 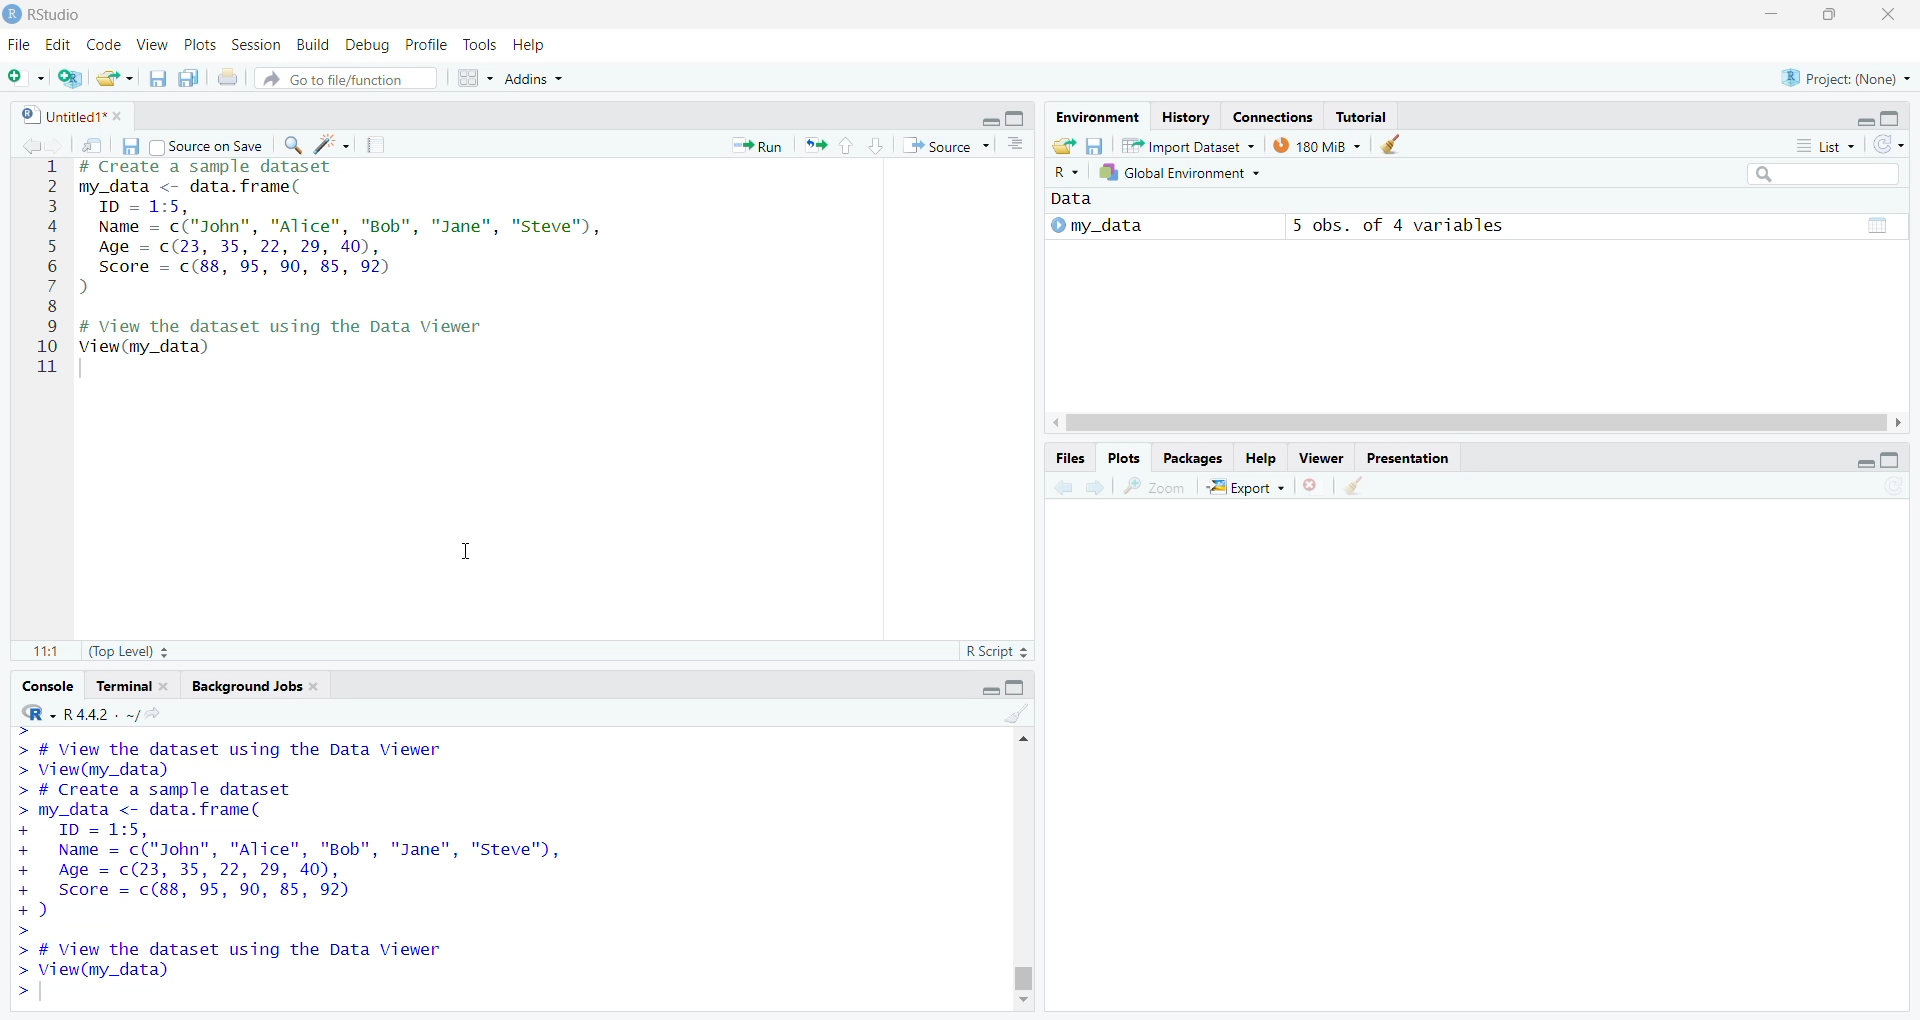 What do you see at coordinates (1890, 146) in the screenshot?
I see `List of the objects in the Environment` at bounding box center [1890, 146].